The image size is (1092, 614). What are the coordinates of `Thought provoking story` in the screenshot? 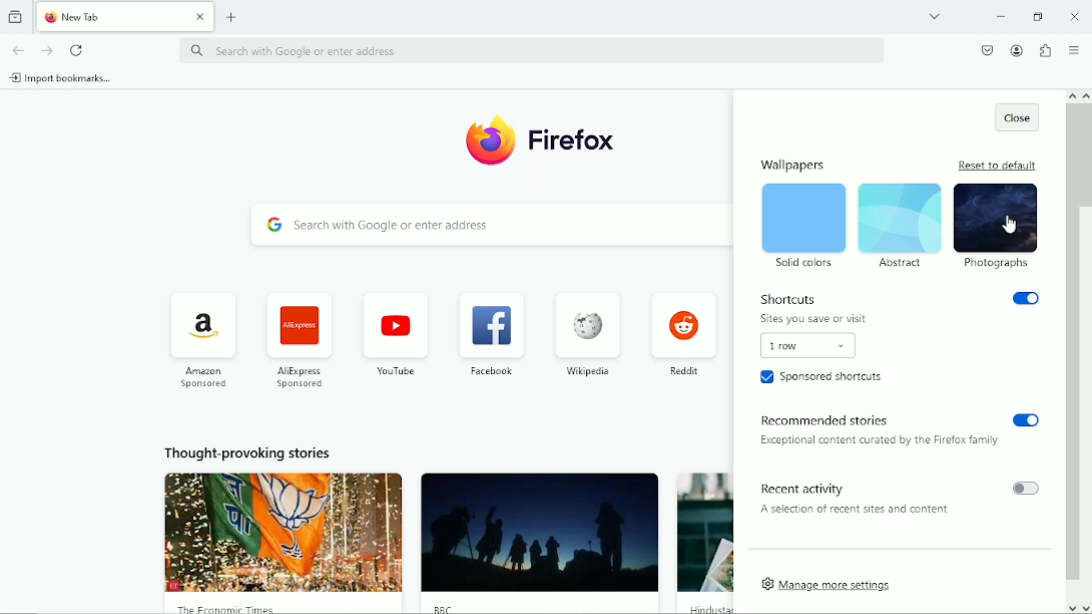 It's located at (283, 542).